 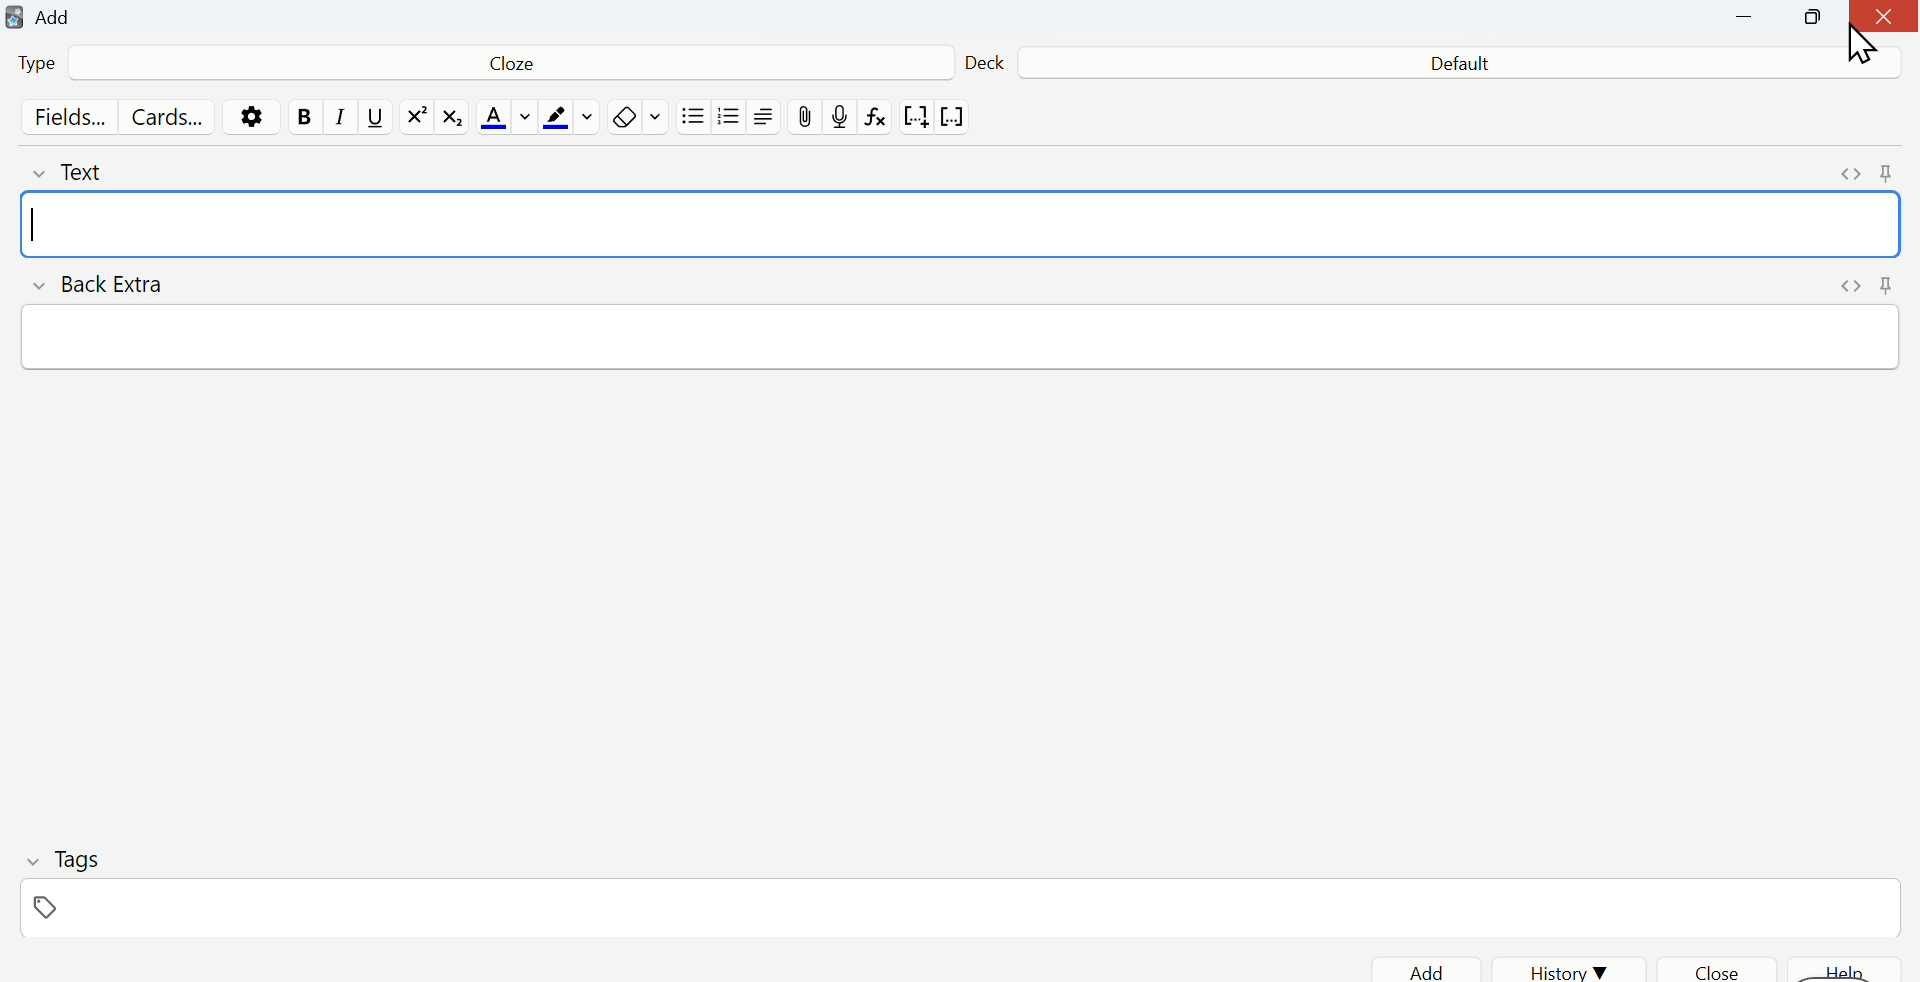 What do you see at coordinates (638, 118) in the screenshot?
I see `Eraser` at bounding box center [638, 118].